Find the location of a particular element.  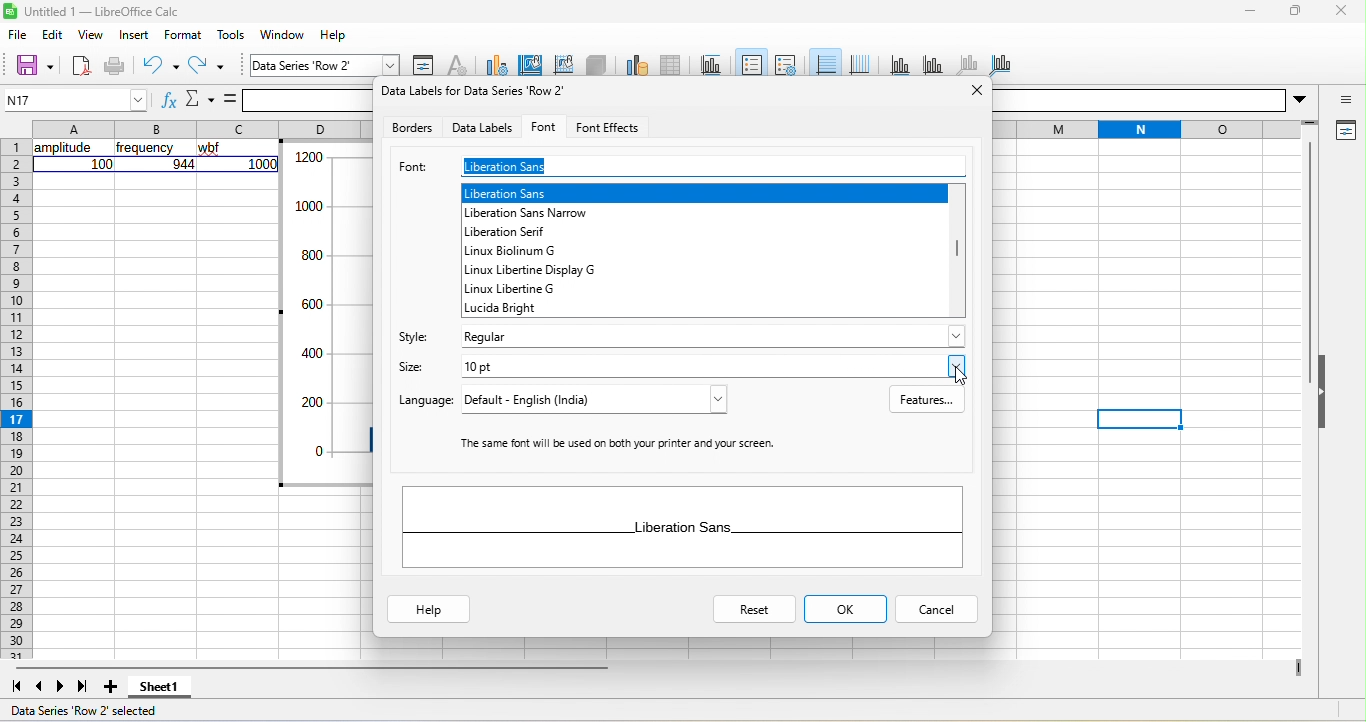

default - English (India) is located at coordinates (601, 400).